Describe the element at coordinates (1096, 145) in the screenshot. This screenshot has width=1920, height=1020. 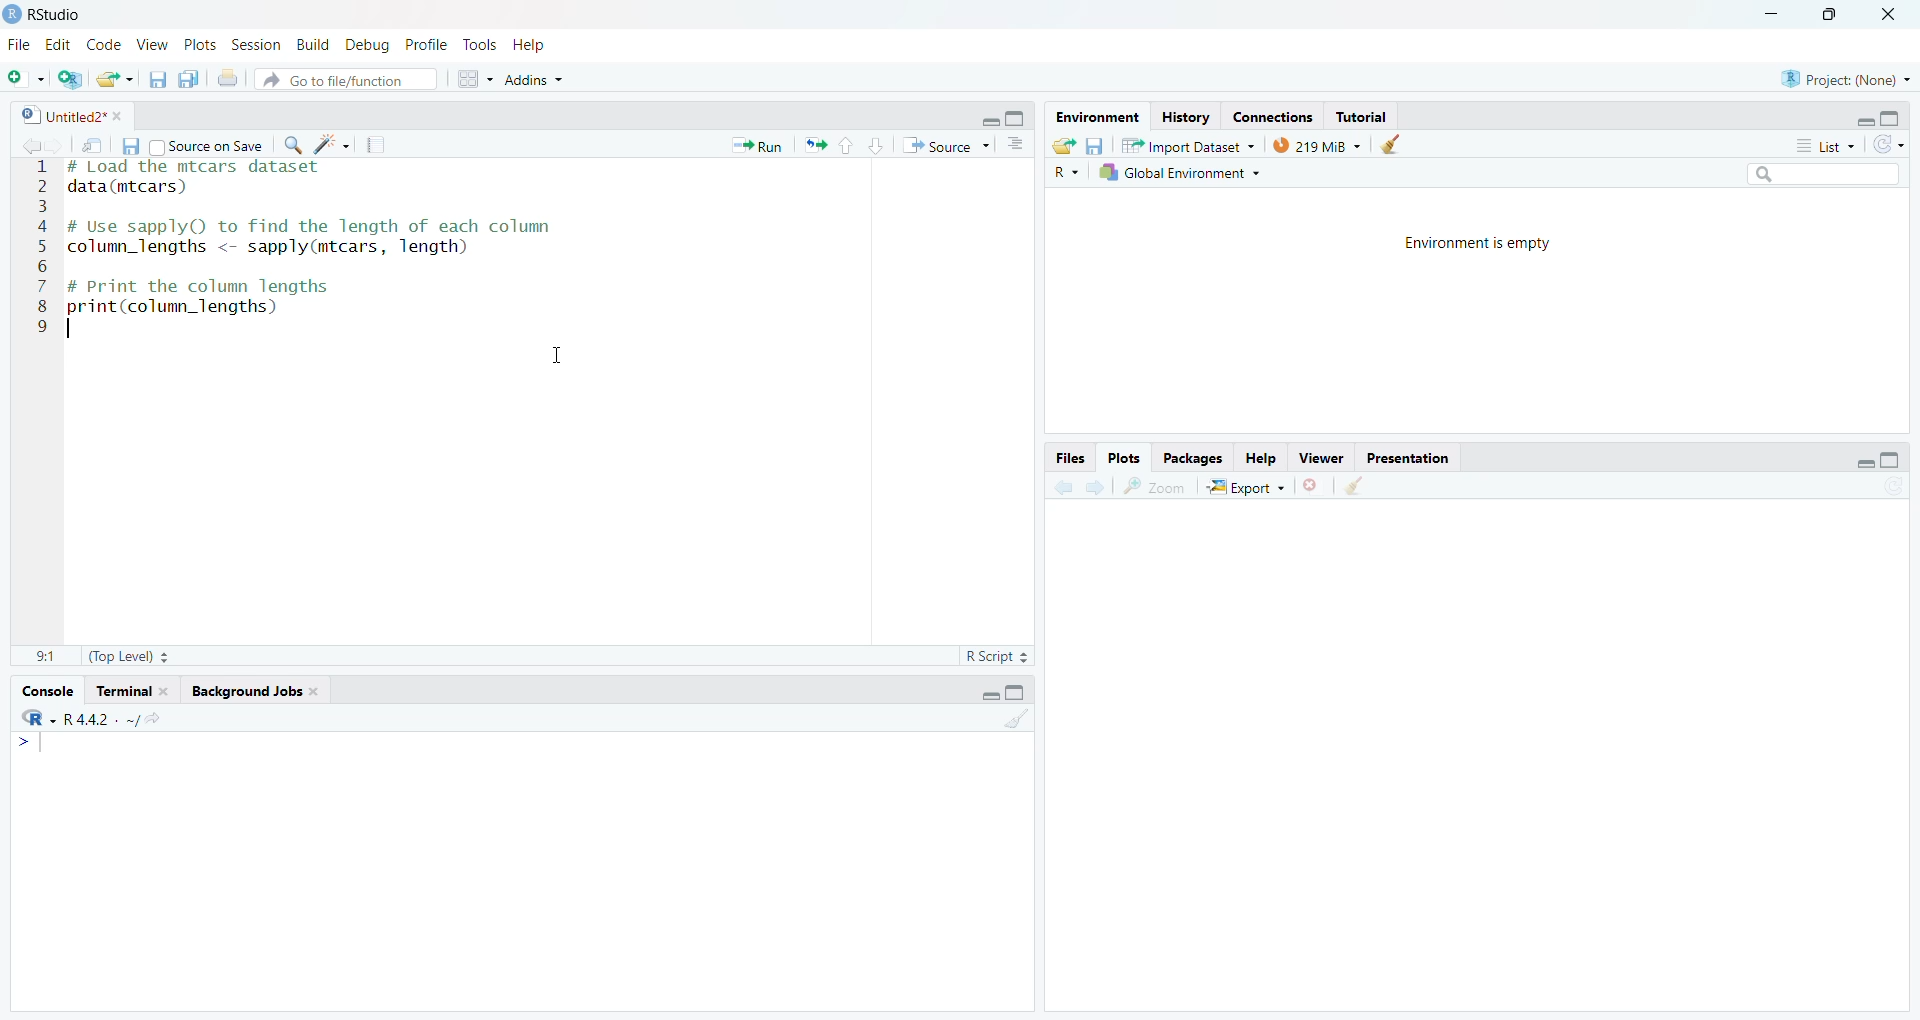
I see `Save` at that location.